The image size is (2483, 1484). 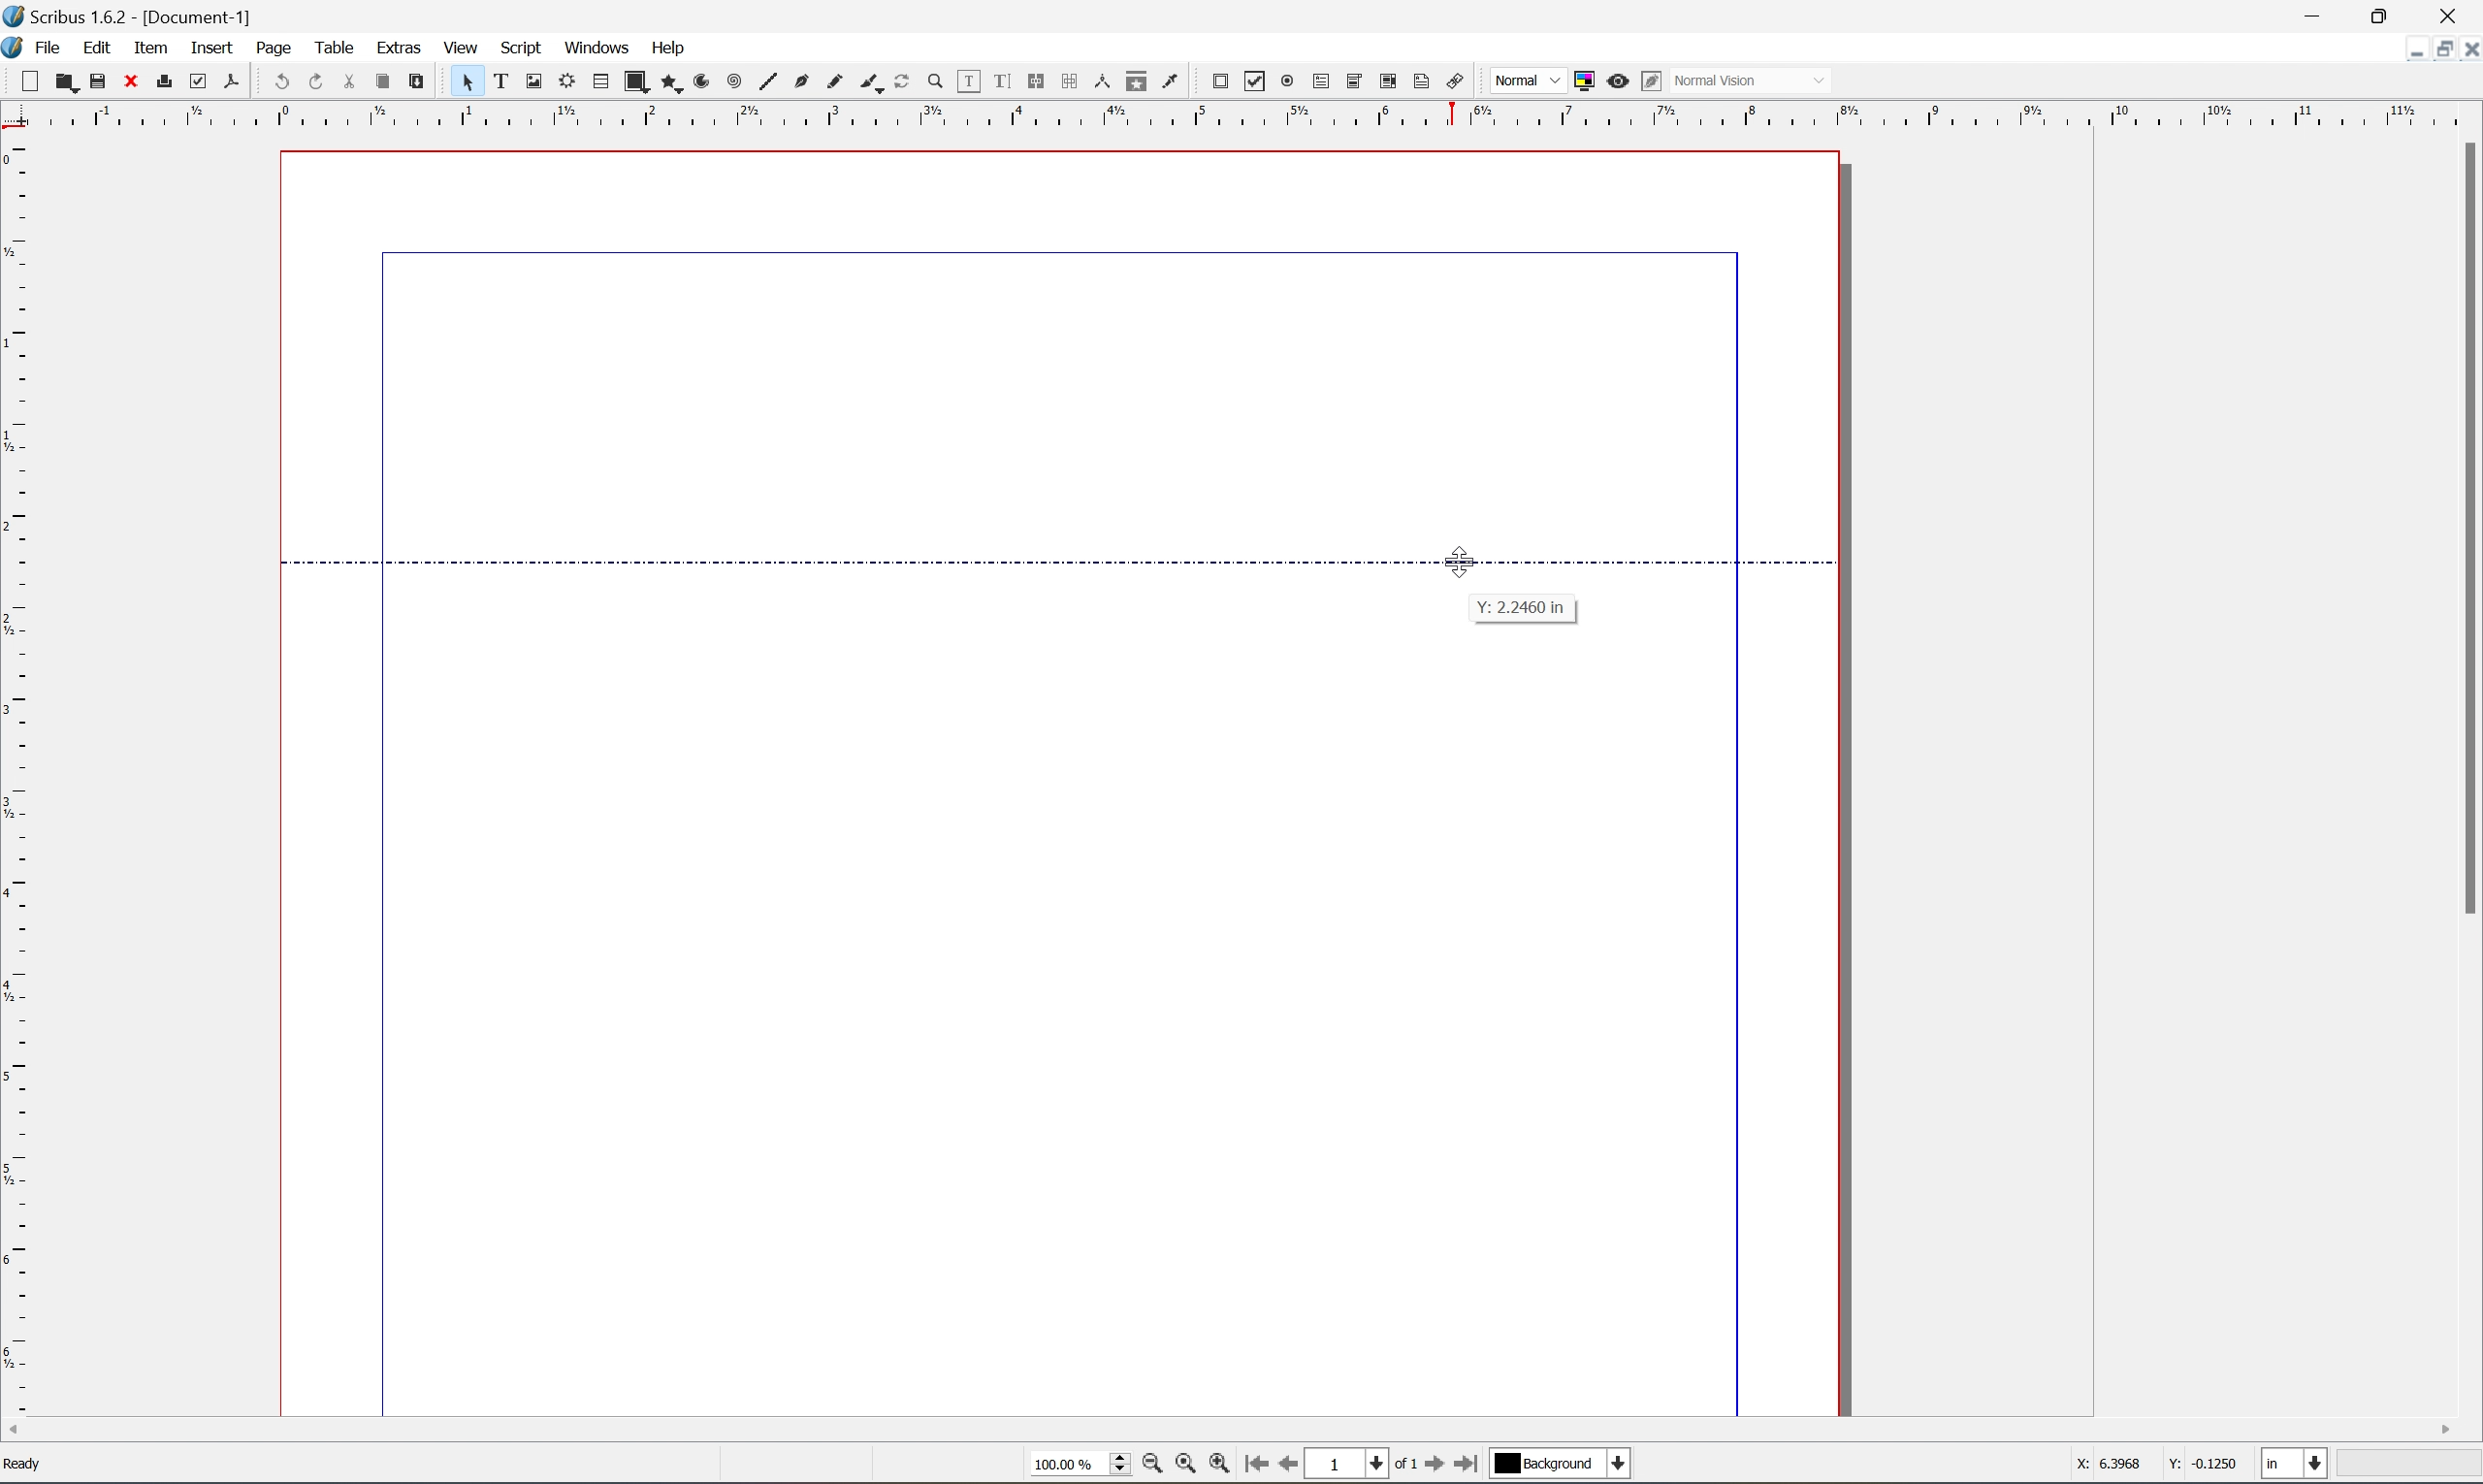 I want to click on ruler, so click(x=1246, y=112).